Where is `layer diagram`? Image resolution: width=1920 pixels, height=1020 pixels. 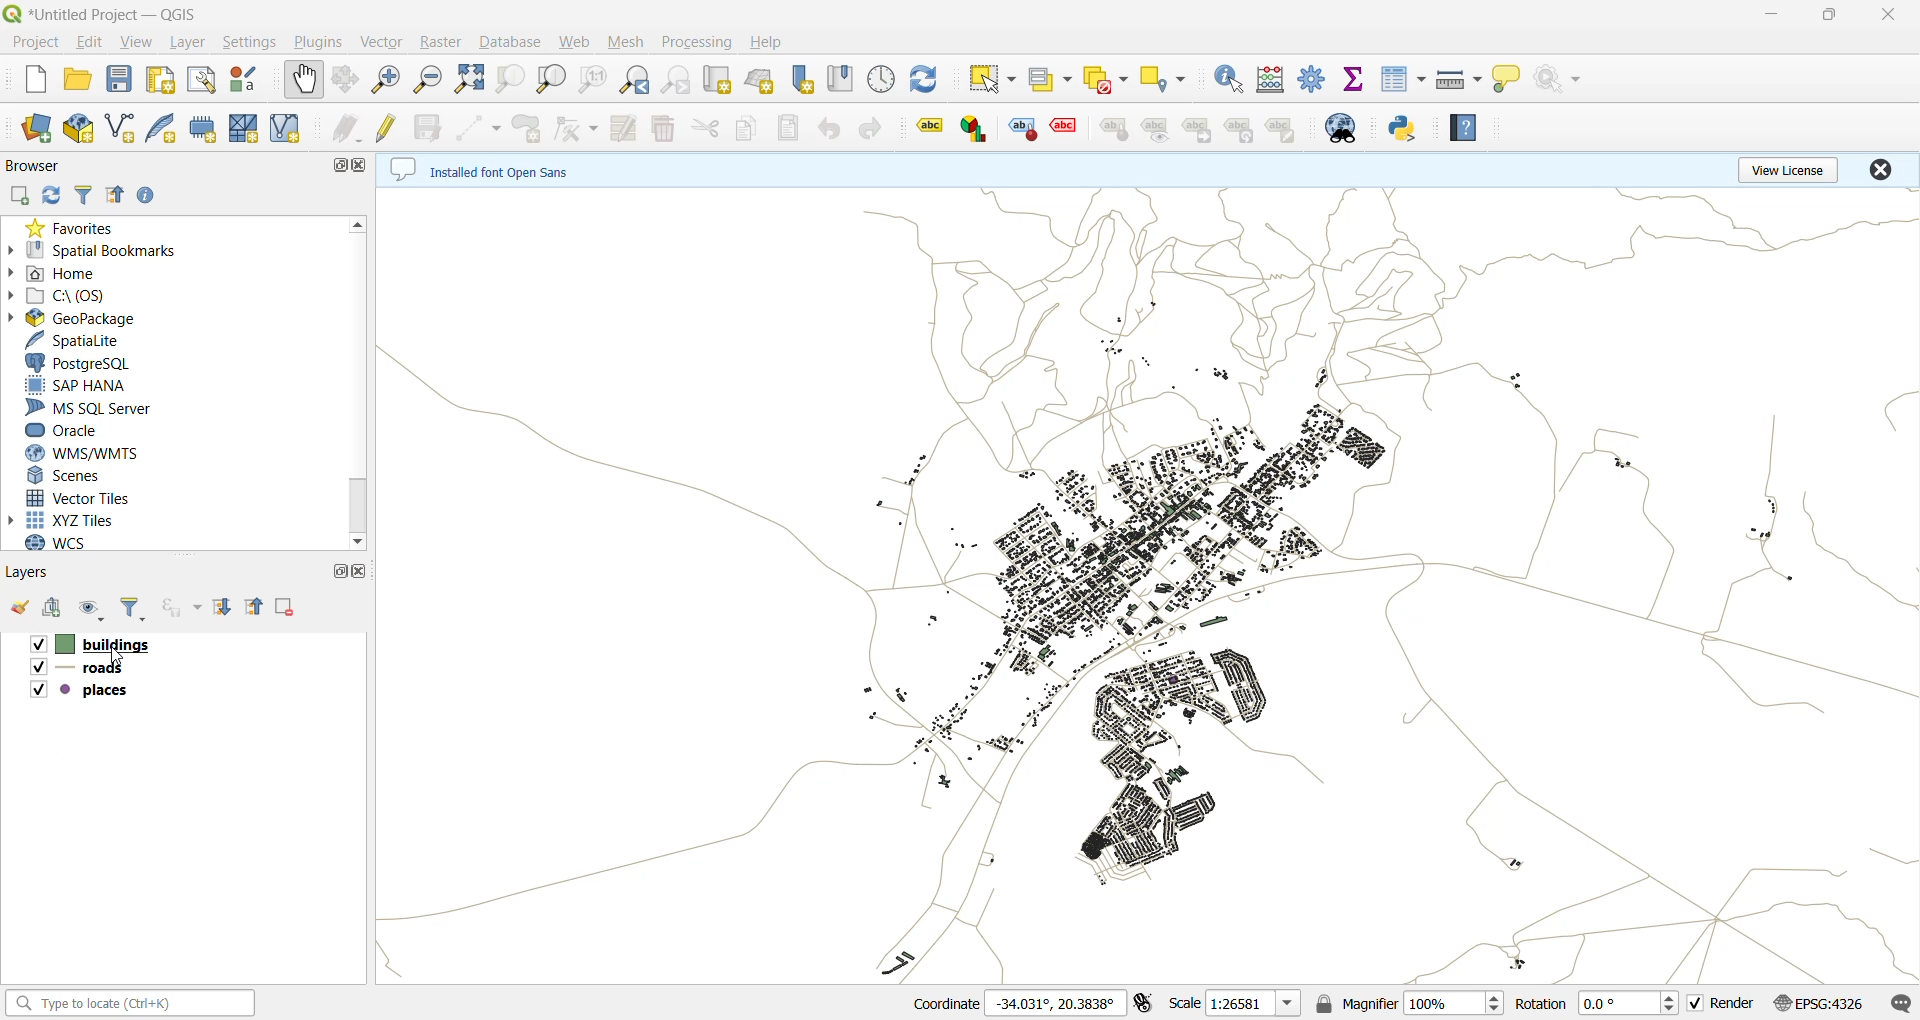
layer diagram is located at coordinates (972, 127).